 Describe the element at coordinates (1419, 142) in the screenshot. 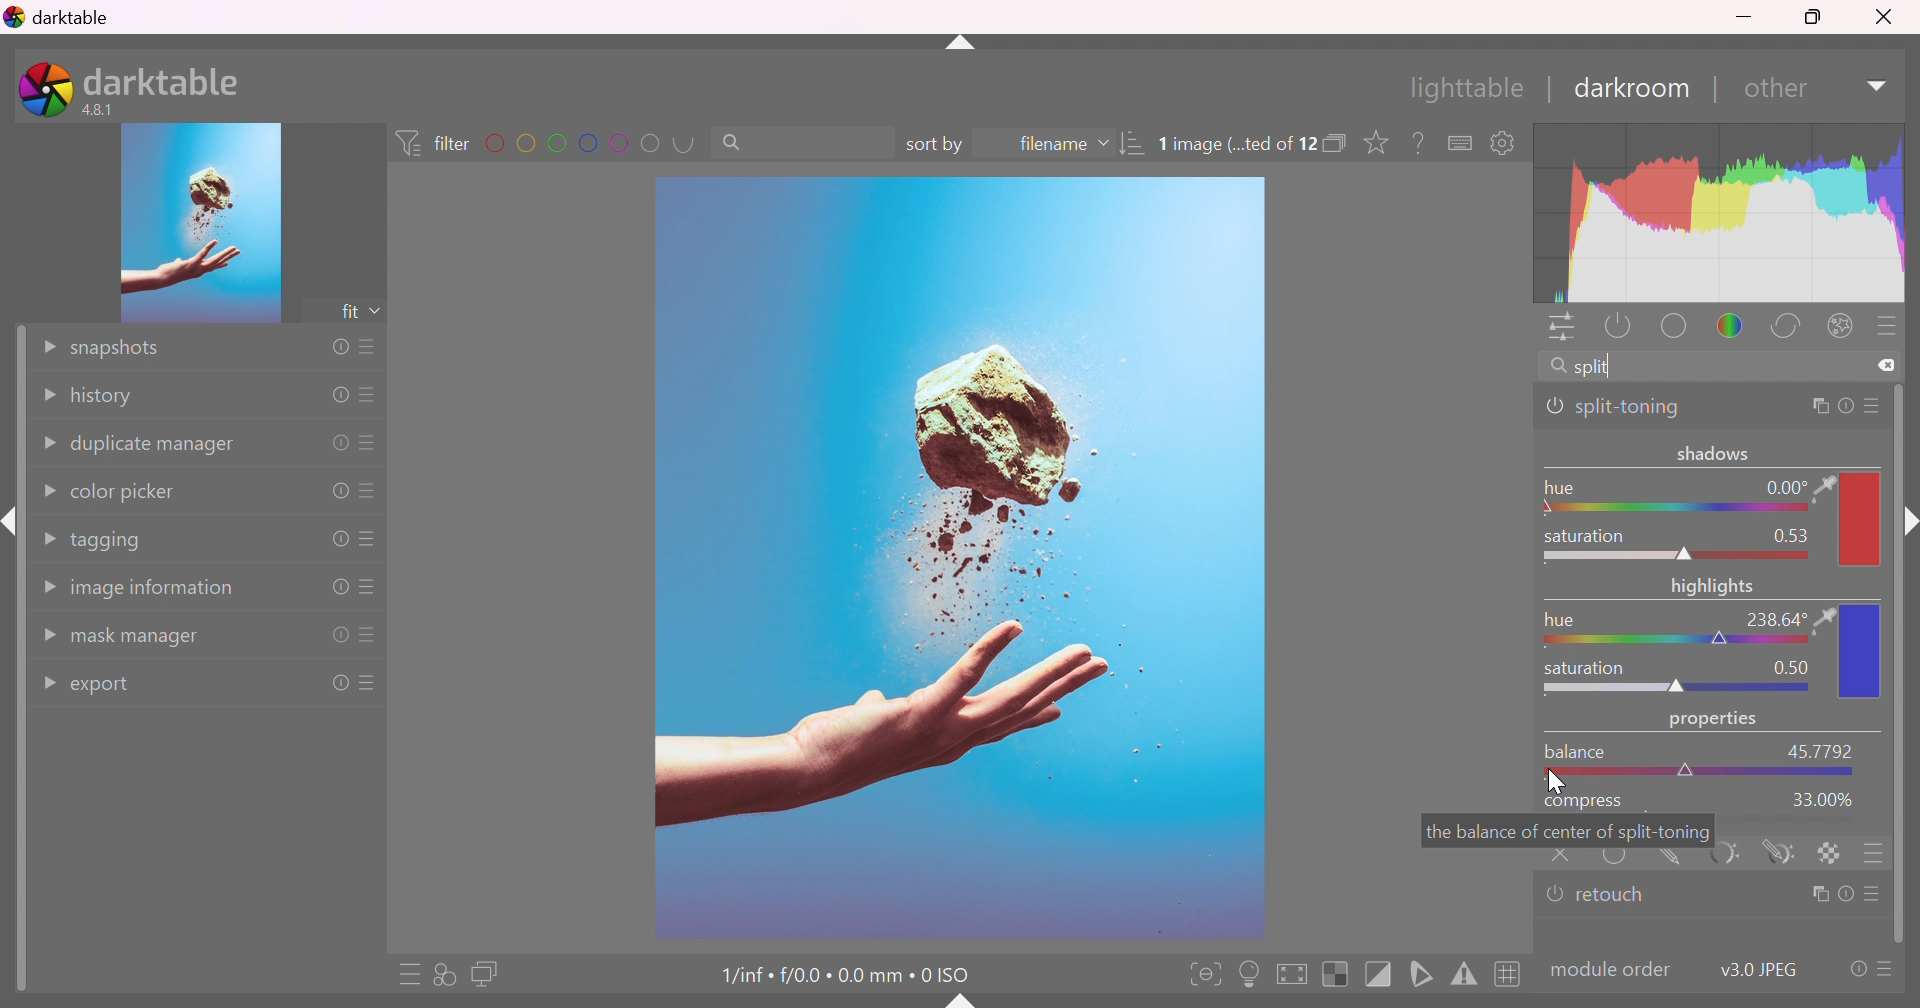

I see `enable this, then click on a control element to see its online help` at that location.